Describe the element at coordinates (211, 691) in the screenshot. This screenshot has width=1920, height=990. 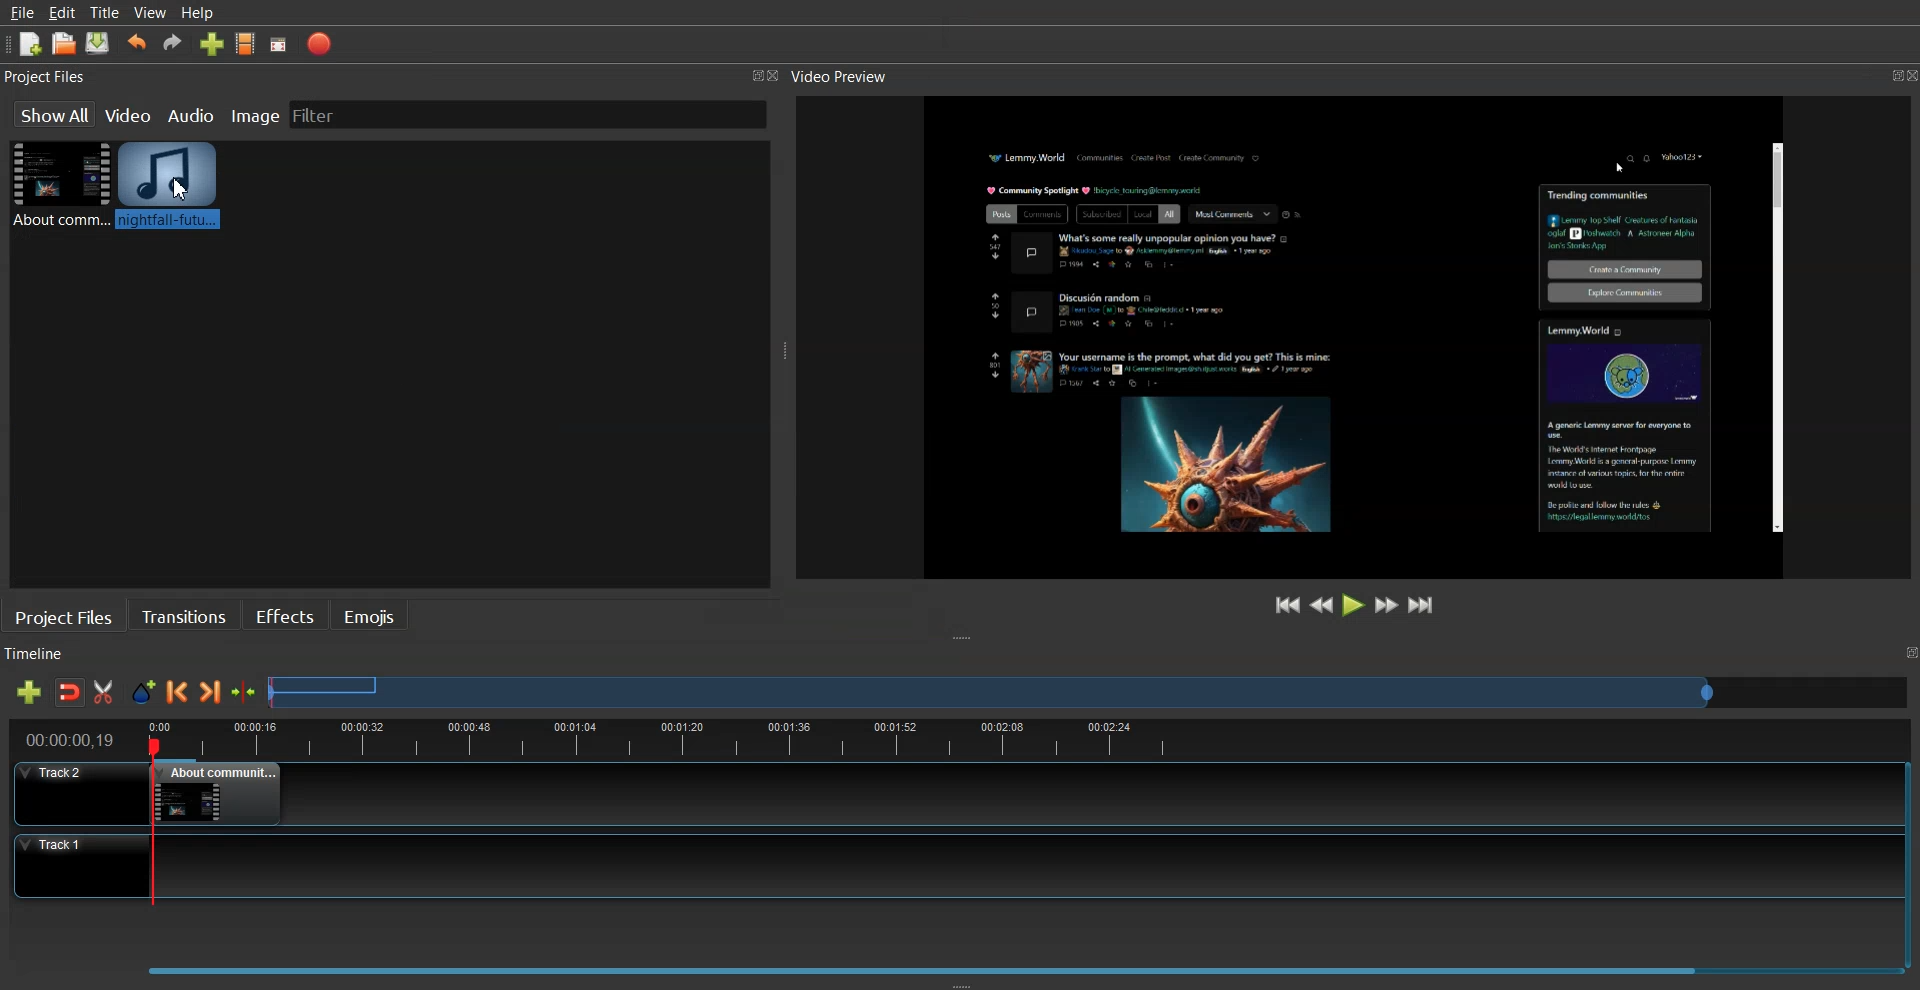
I see `Next Marker` at that location.